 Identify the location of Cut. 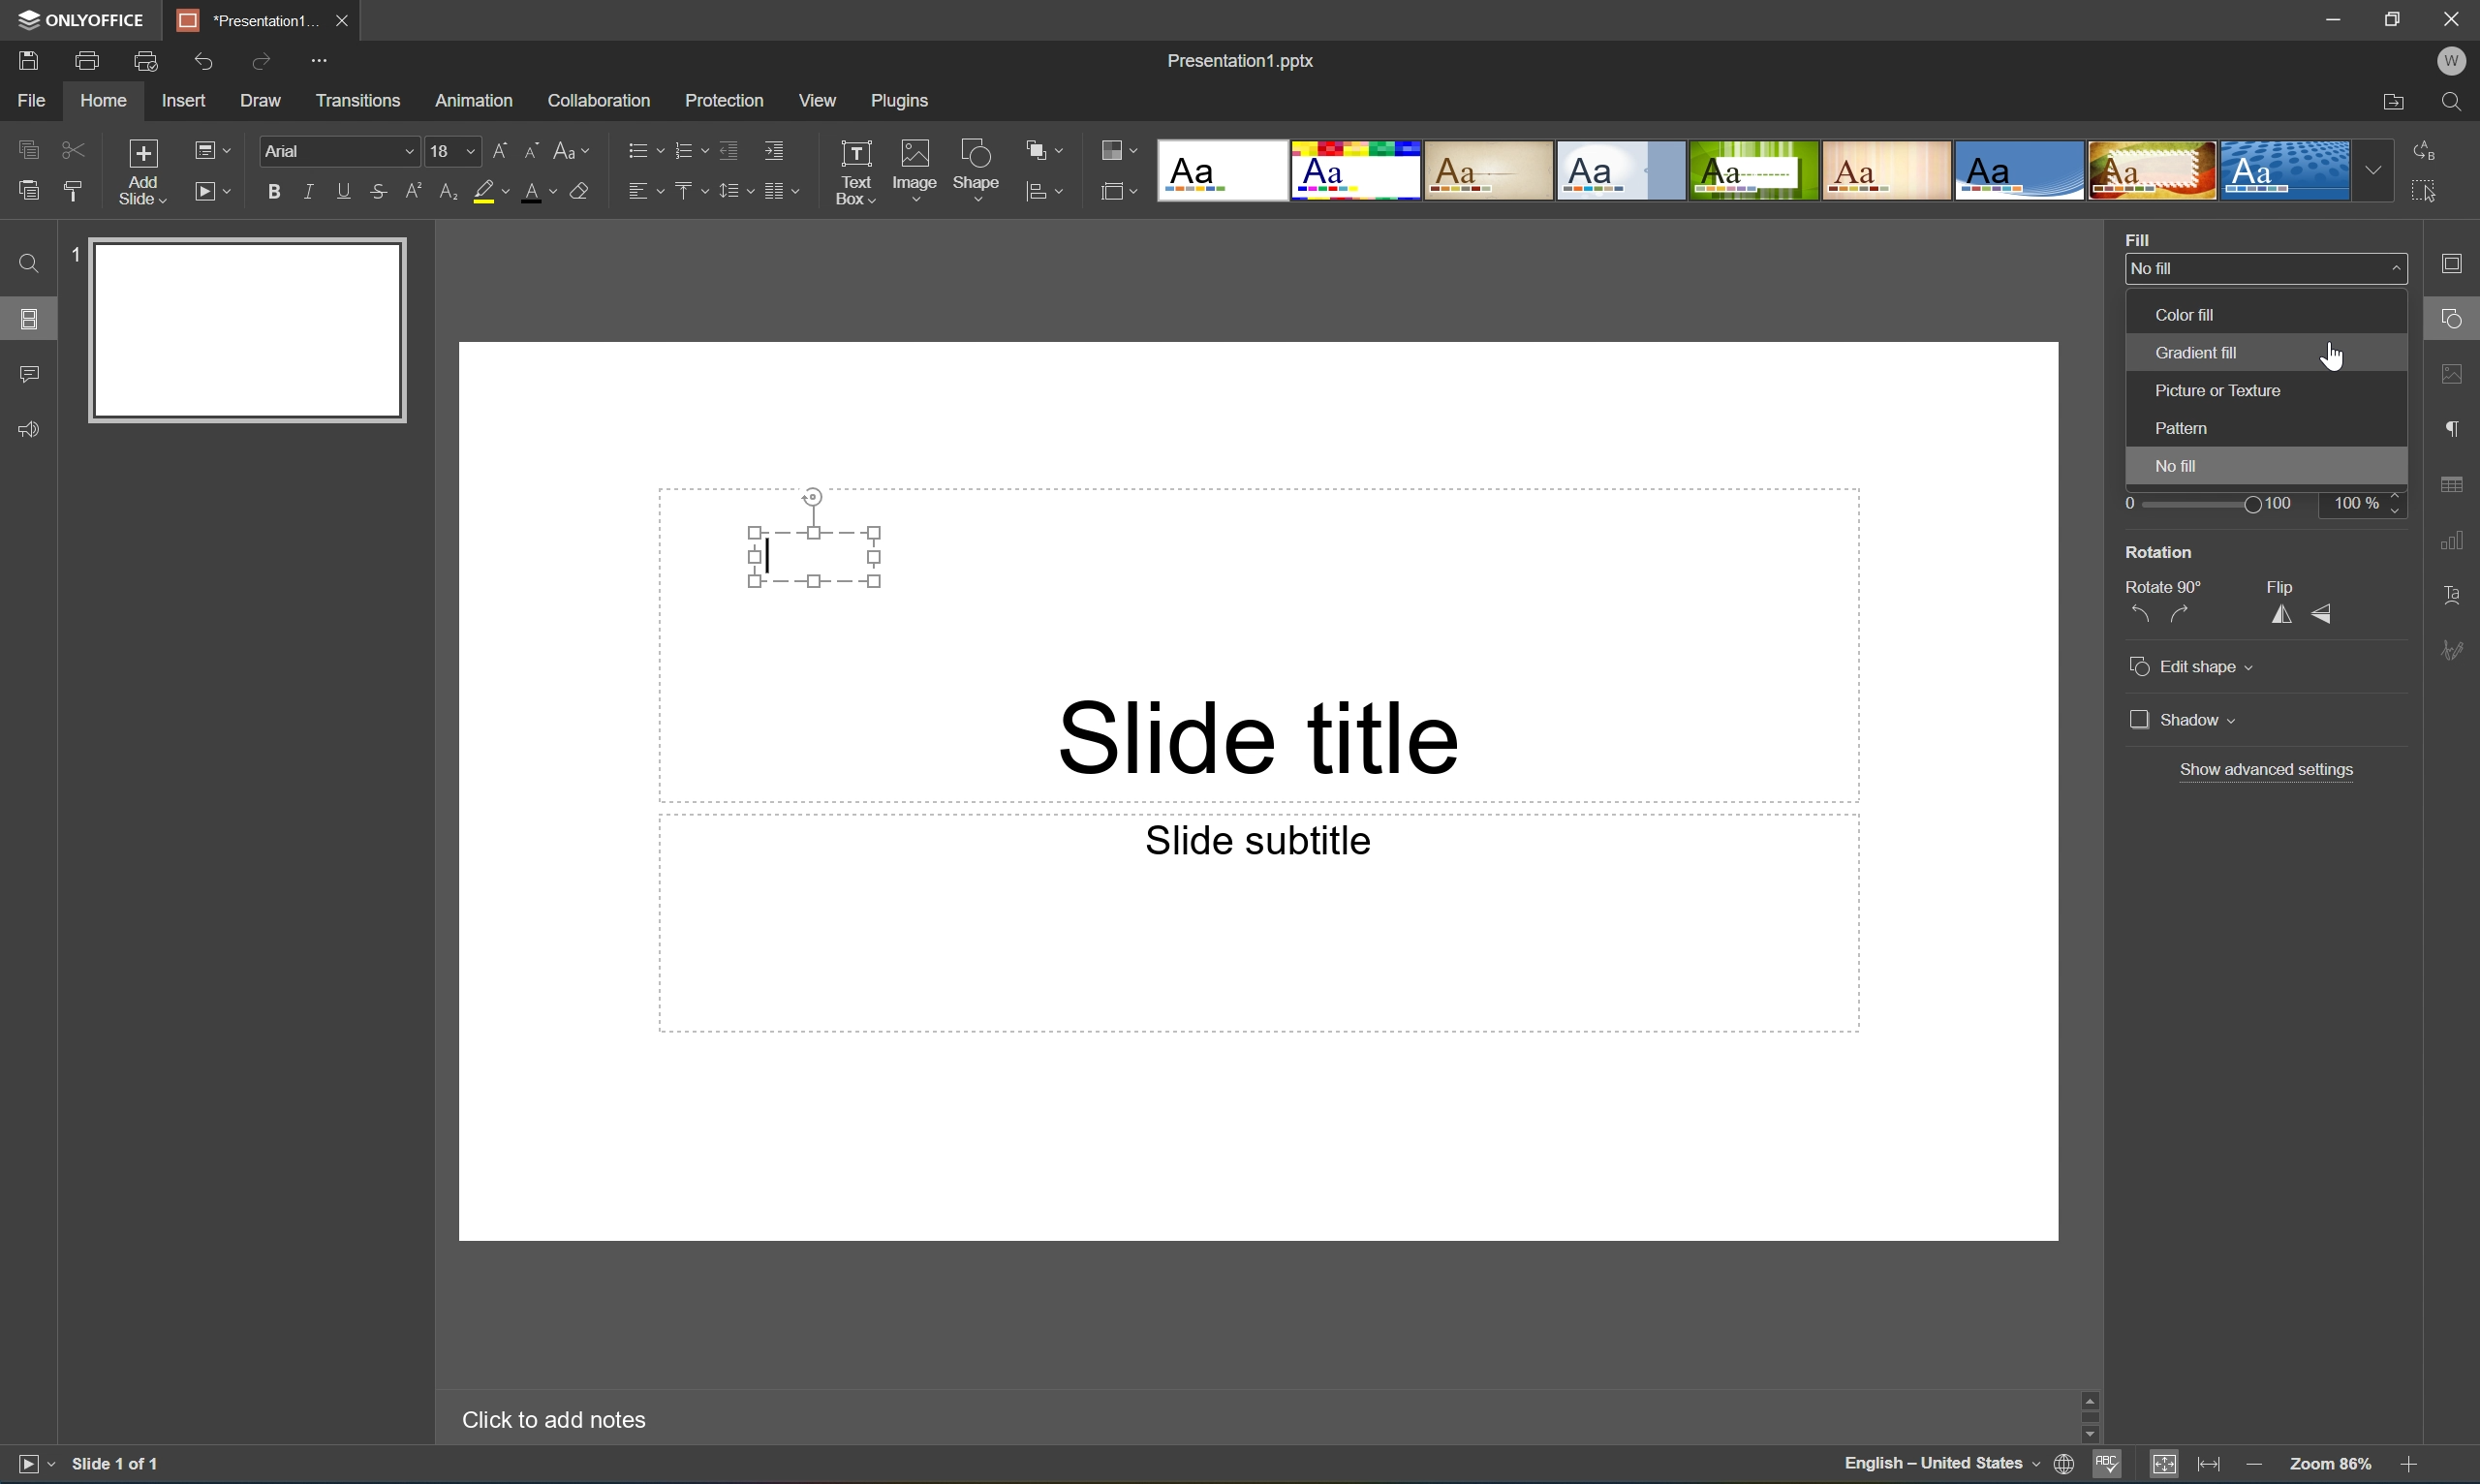
(71, 148).